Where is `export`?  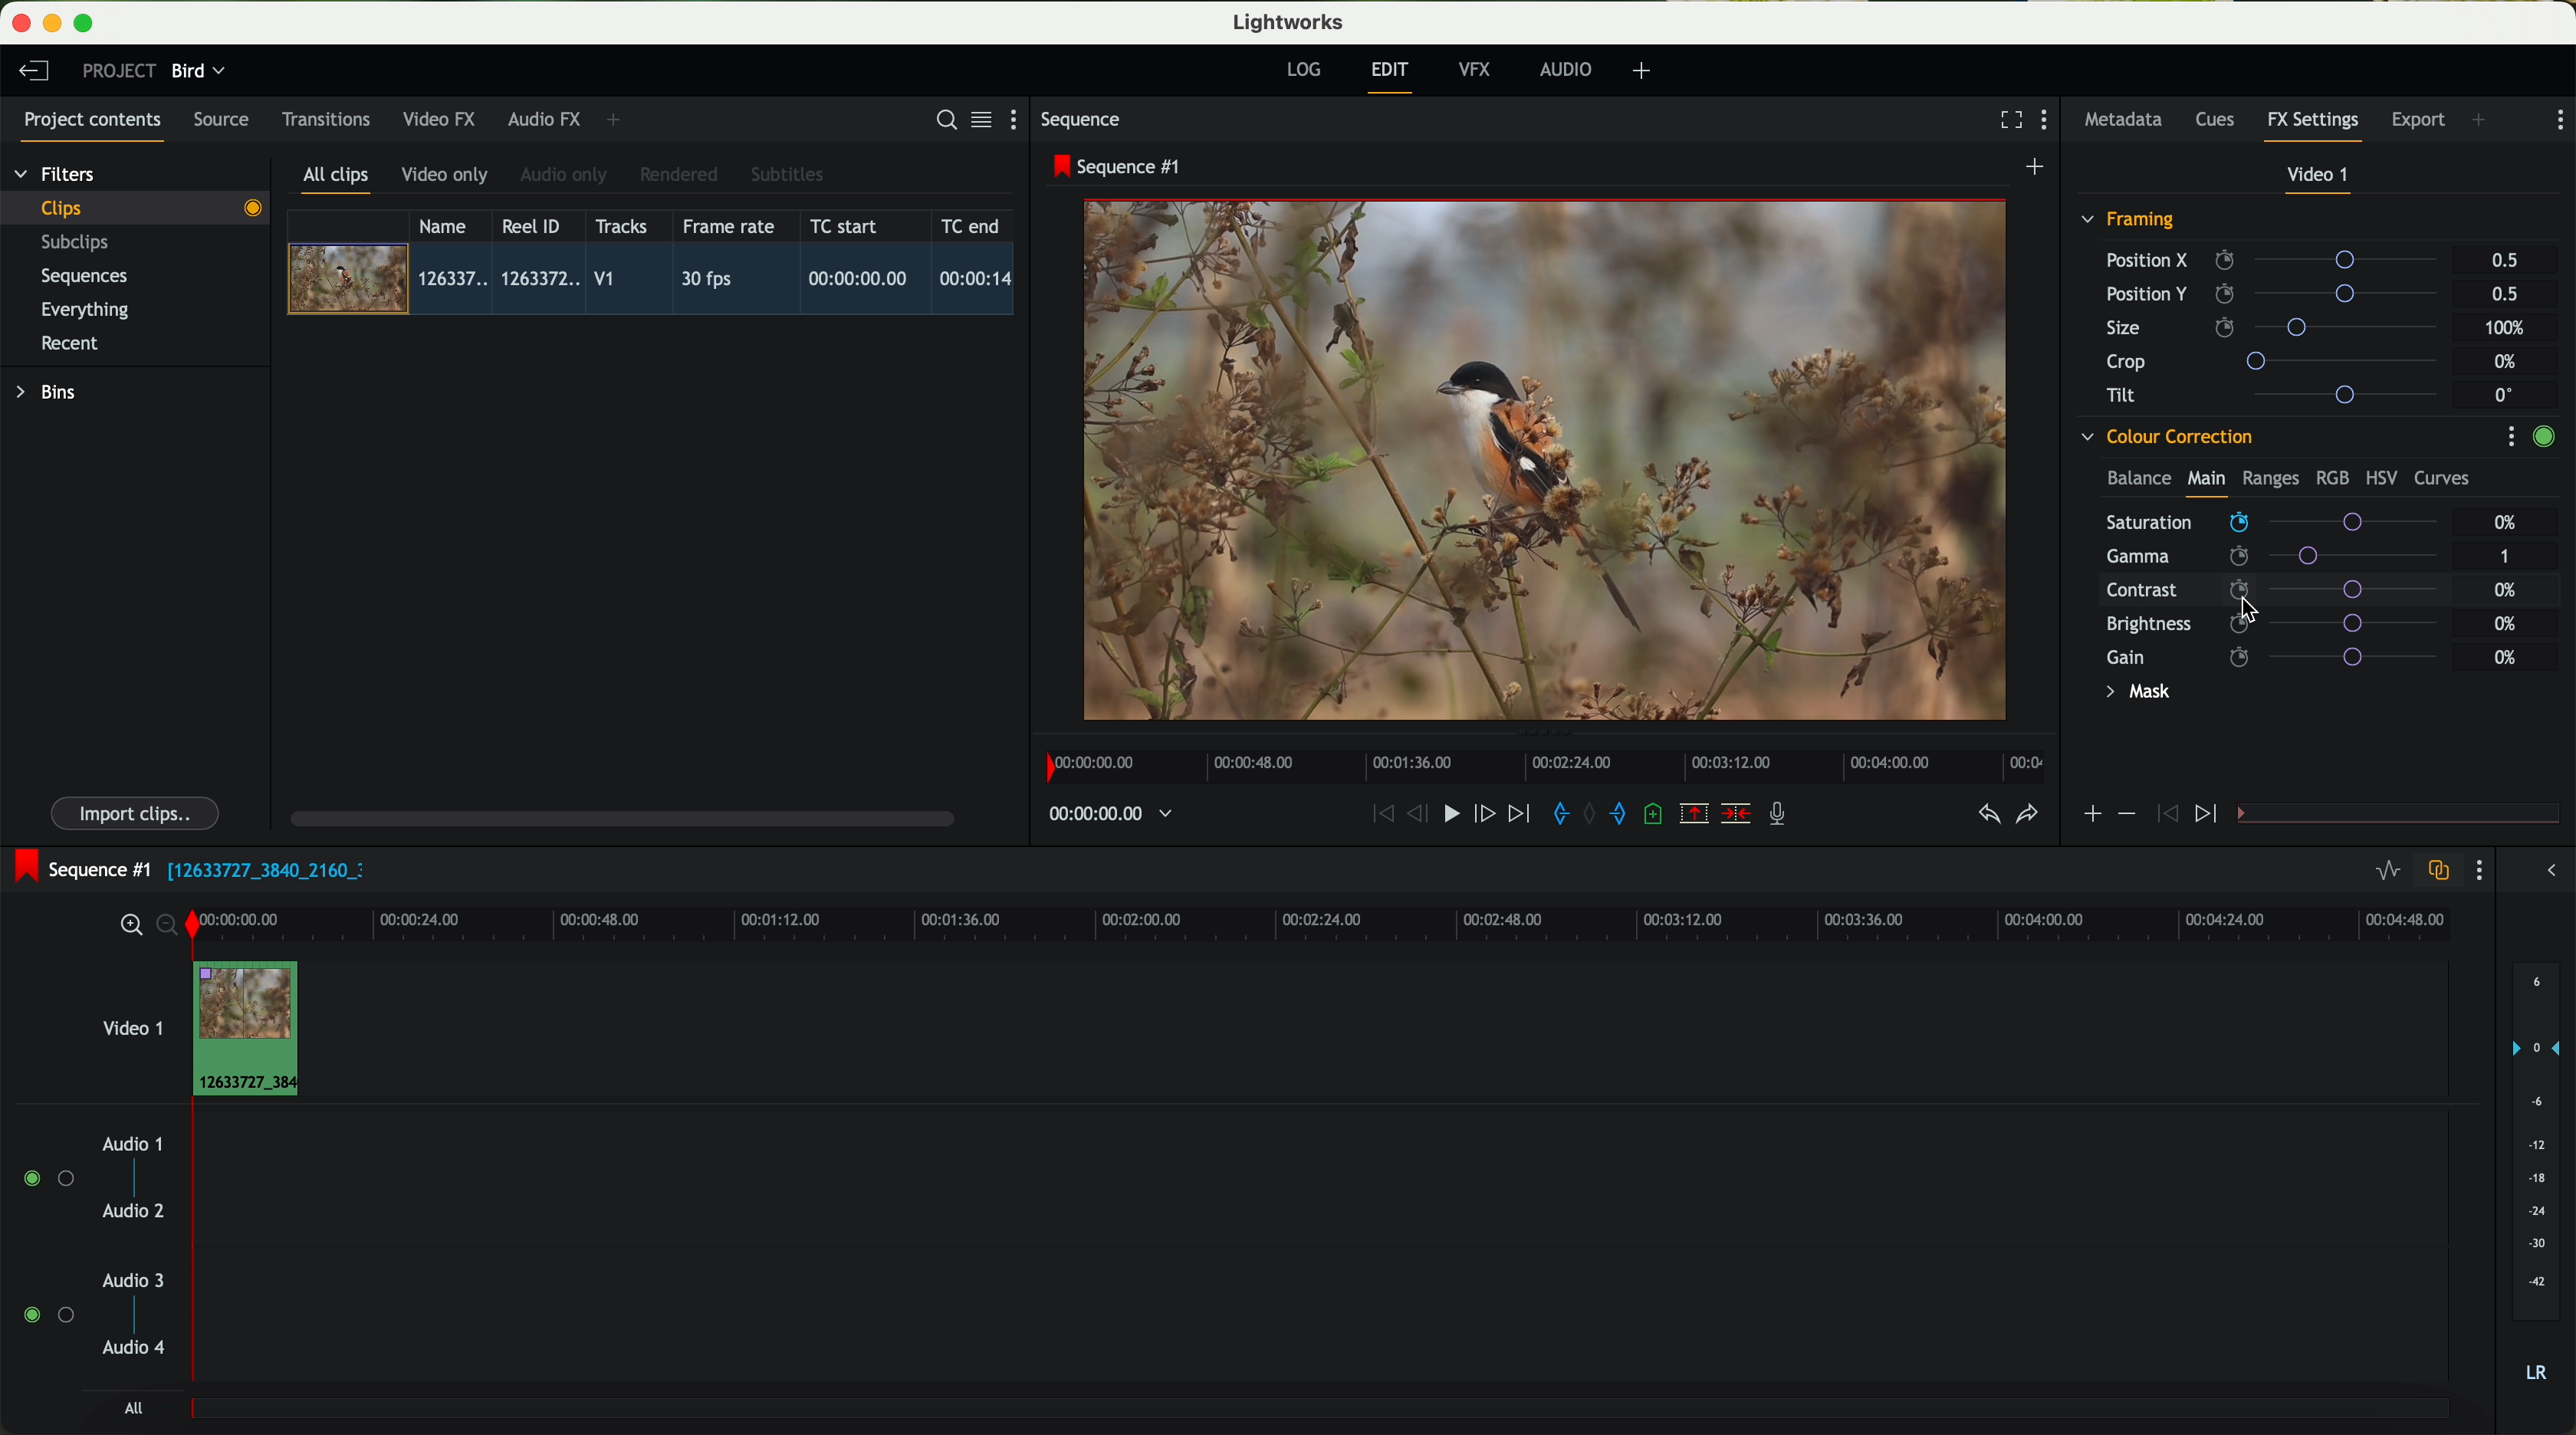
export is located at coordinates (2419, 122).